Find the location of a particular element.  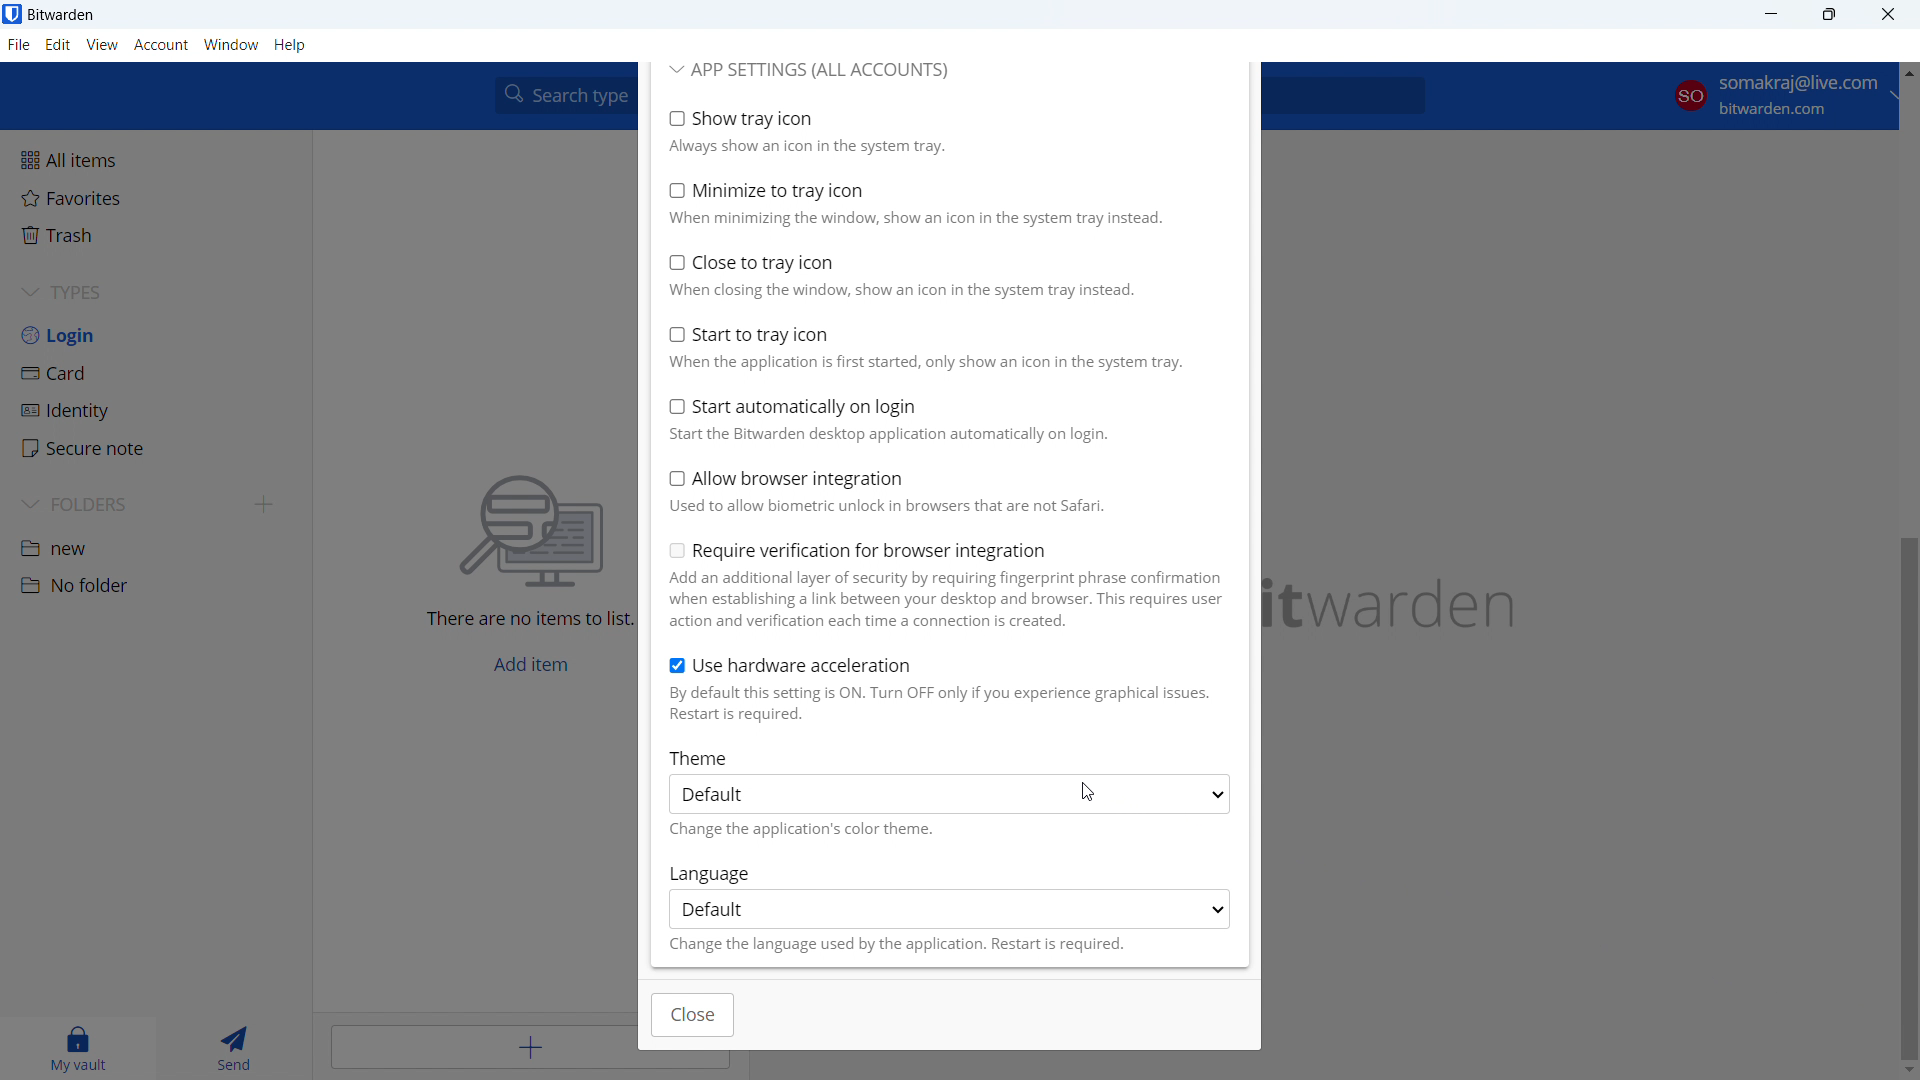

login is located at coordinates (156, 335).